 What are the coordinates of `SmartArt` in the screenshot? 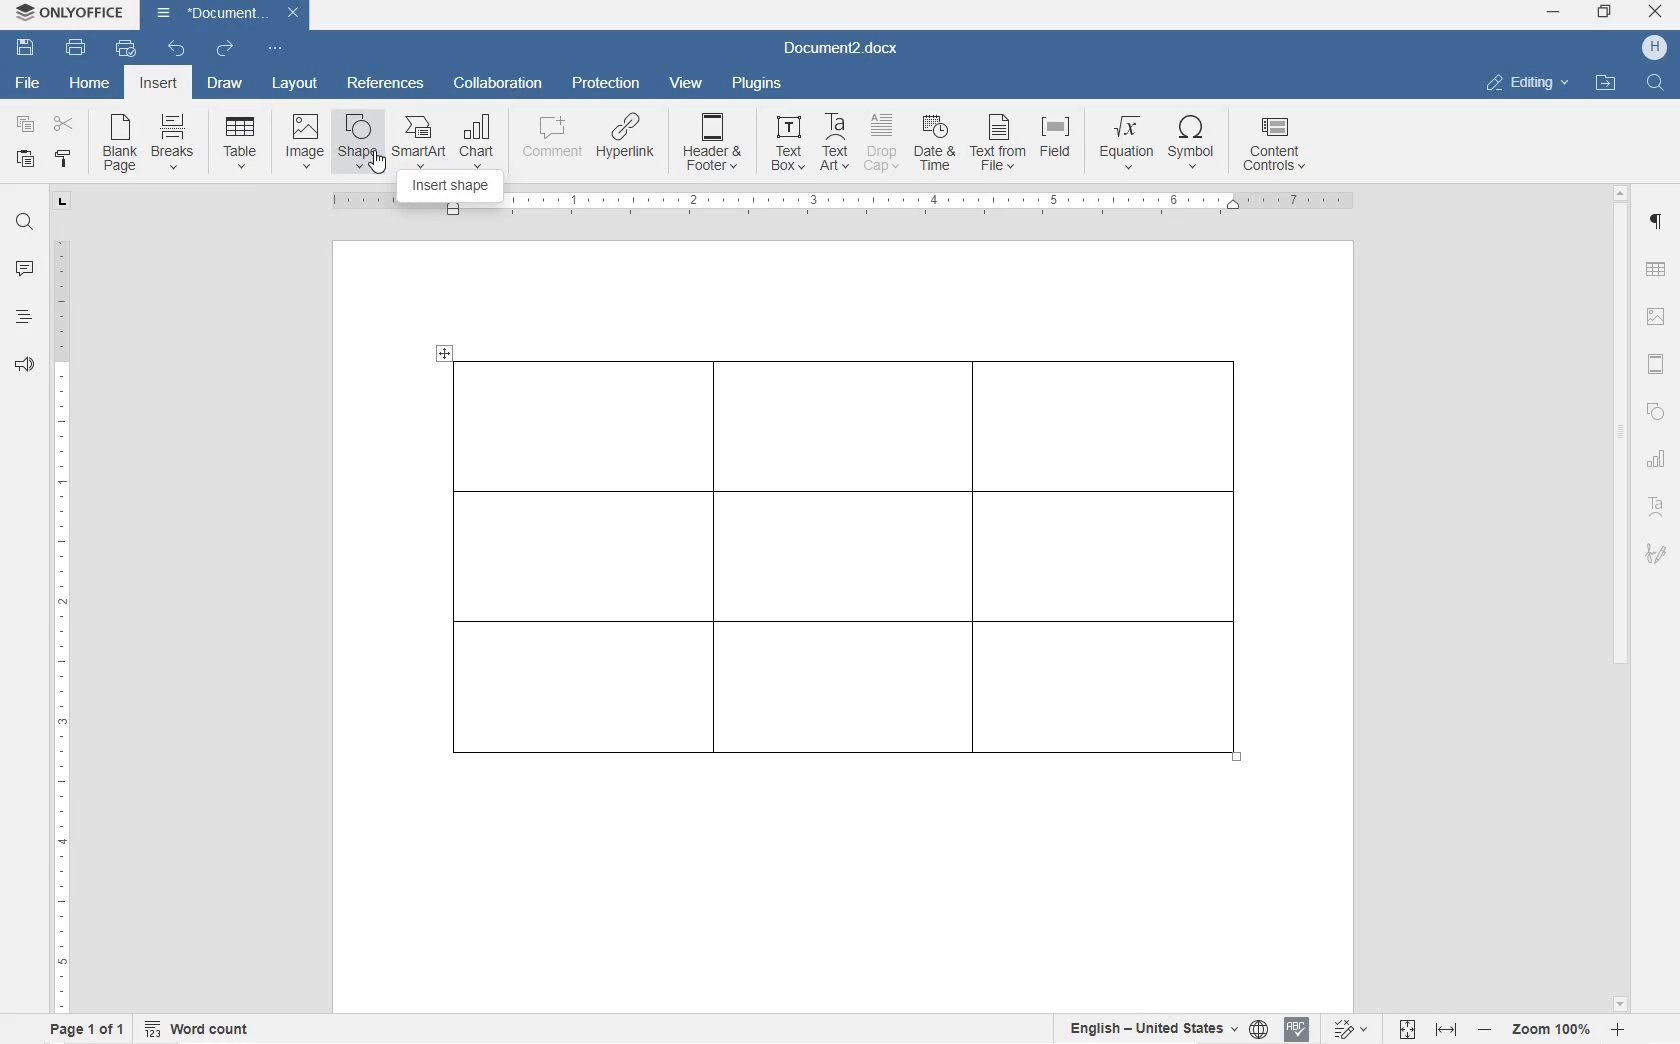 It's located at (418, 142).